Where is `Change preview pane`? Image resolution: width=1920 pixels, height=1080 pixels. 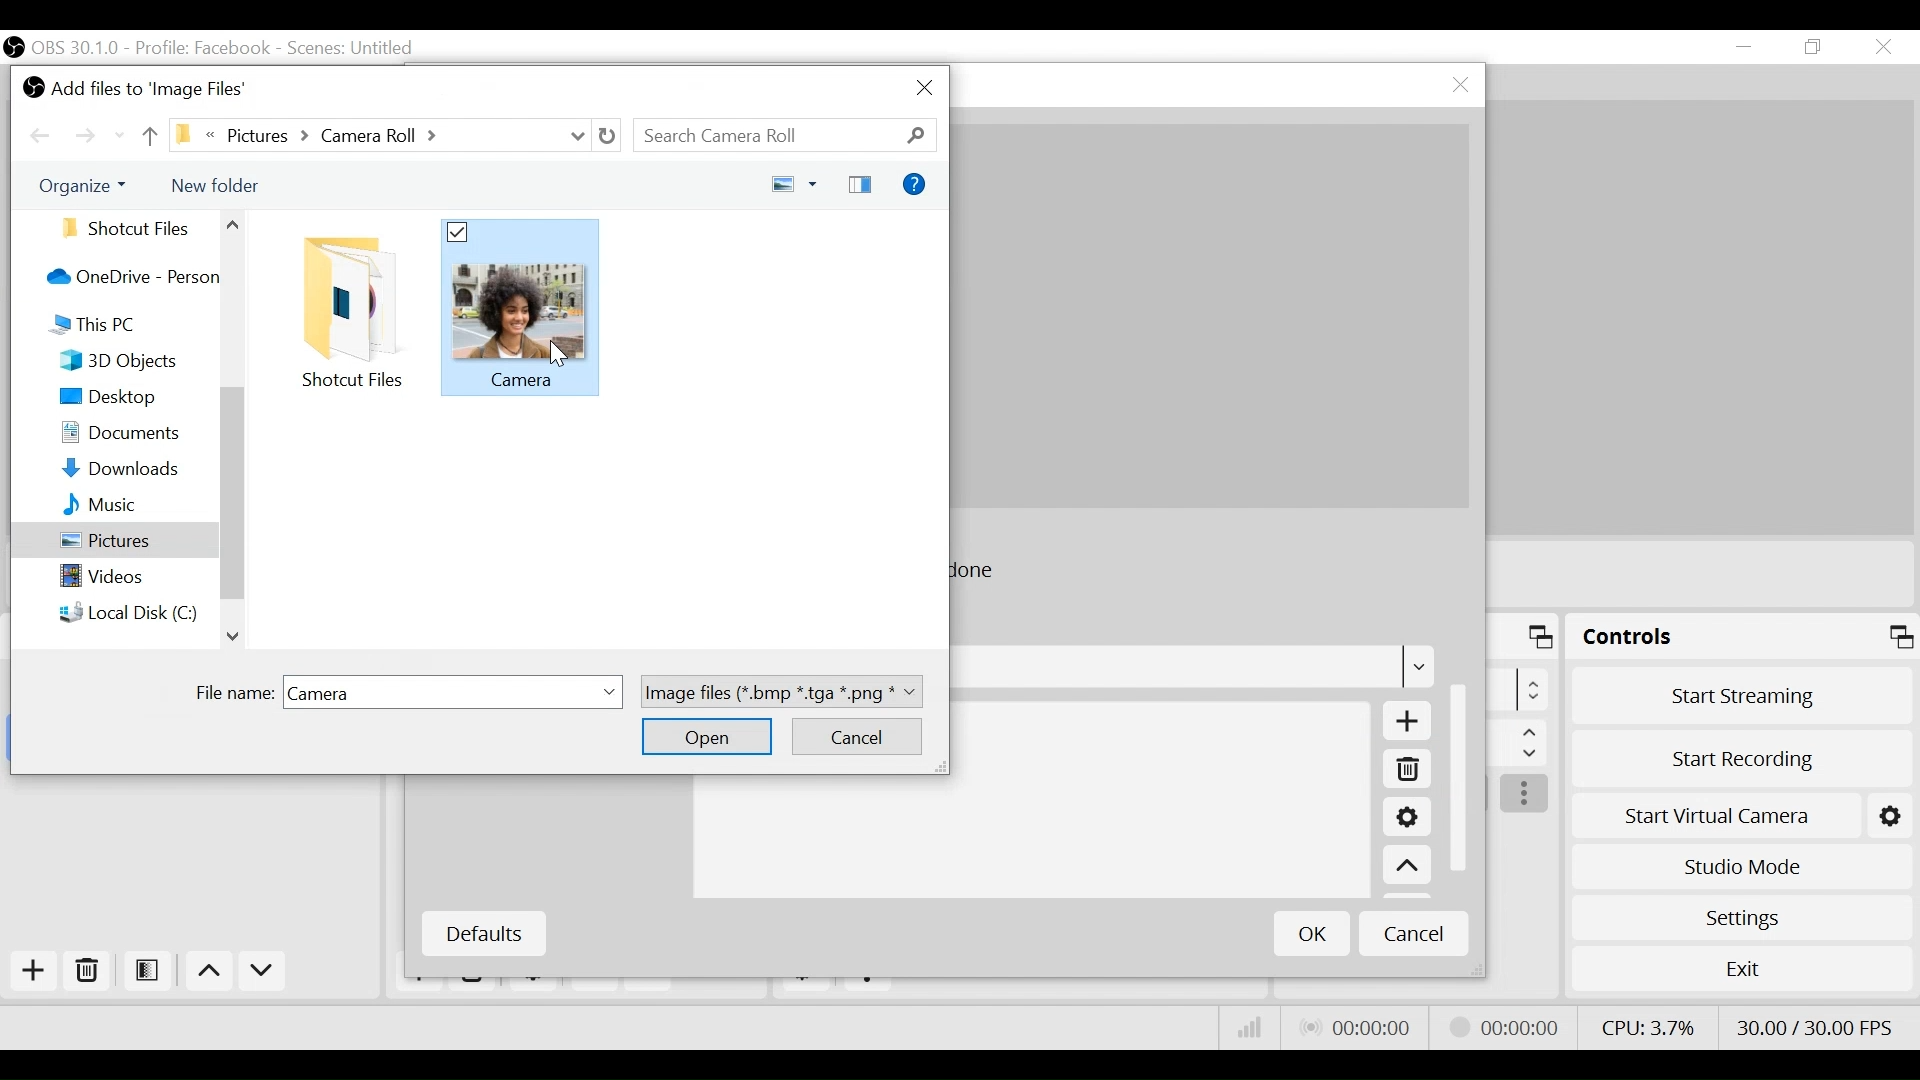
Change preview pane is located at coordinates (863, 182).